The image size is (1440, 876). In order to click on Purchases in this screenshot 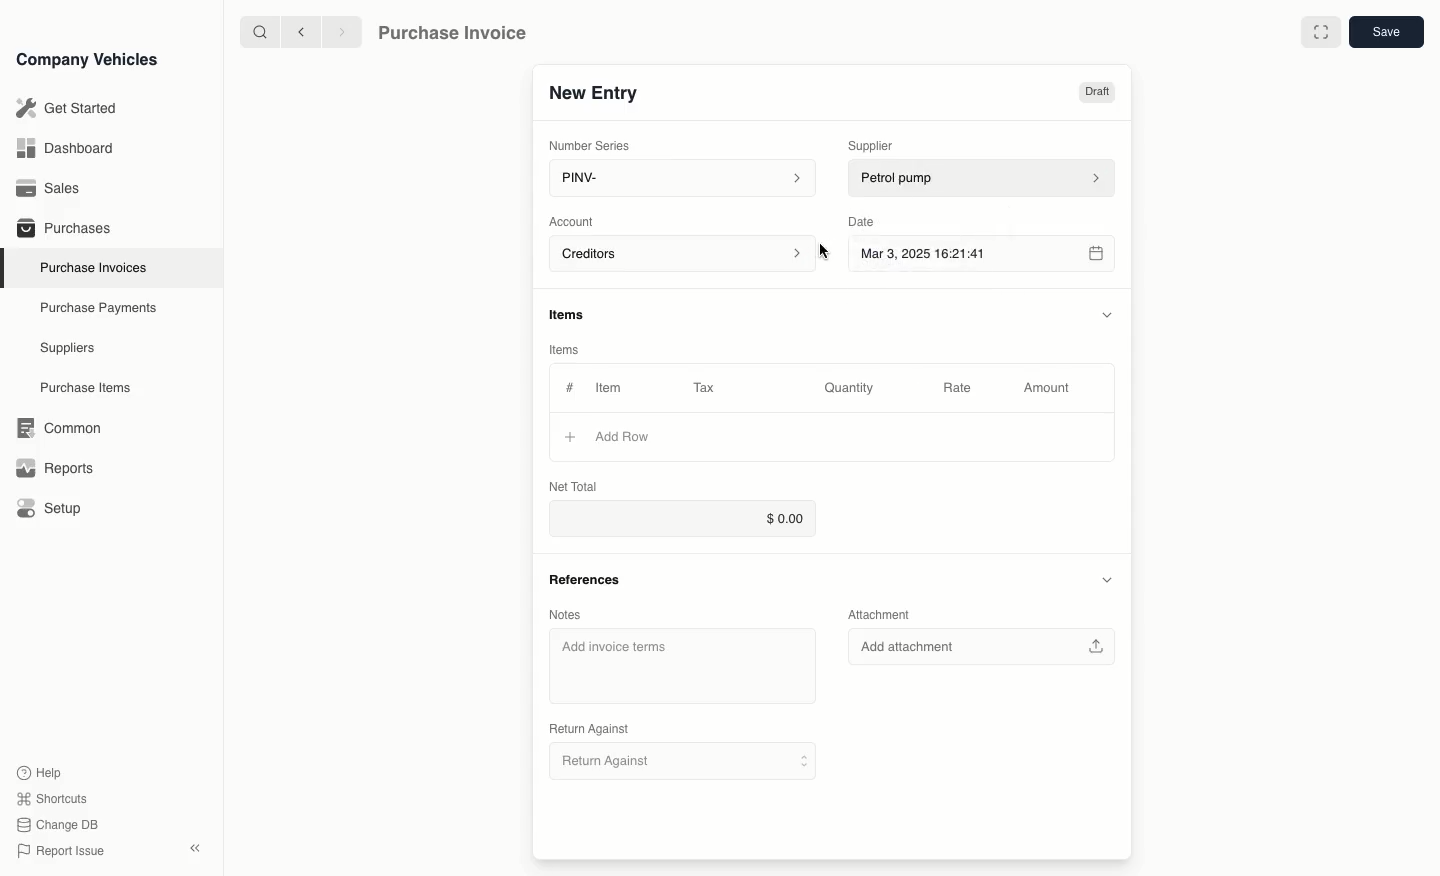, I will do `click(59, 230)`.